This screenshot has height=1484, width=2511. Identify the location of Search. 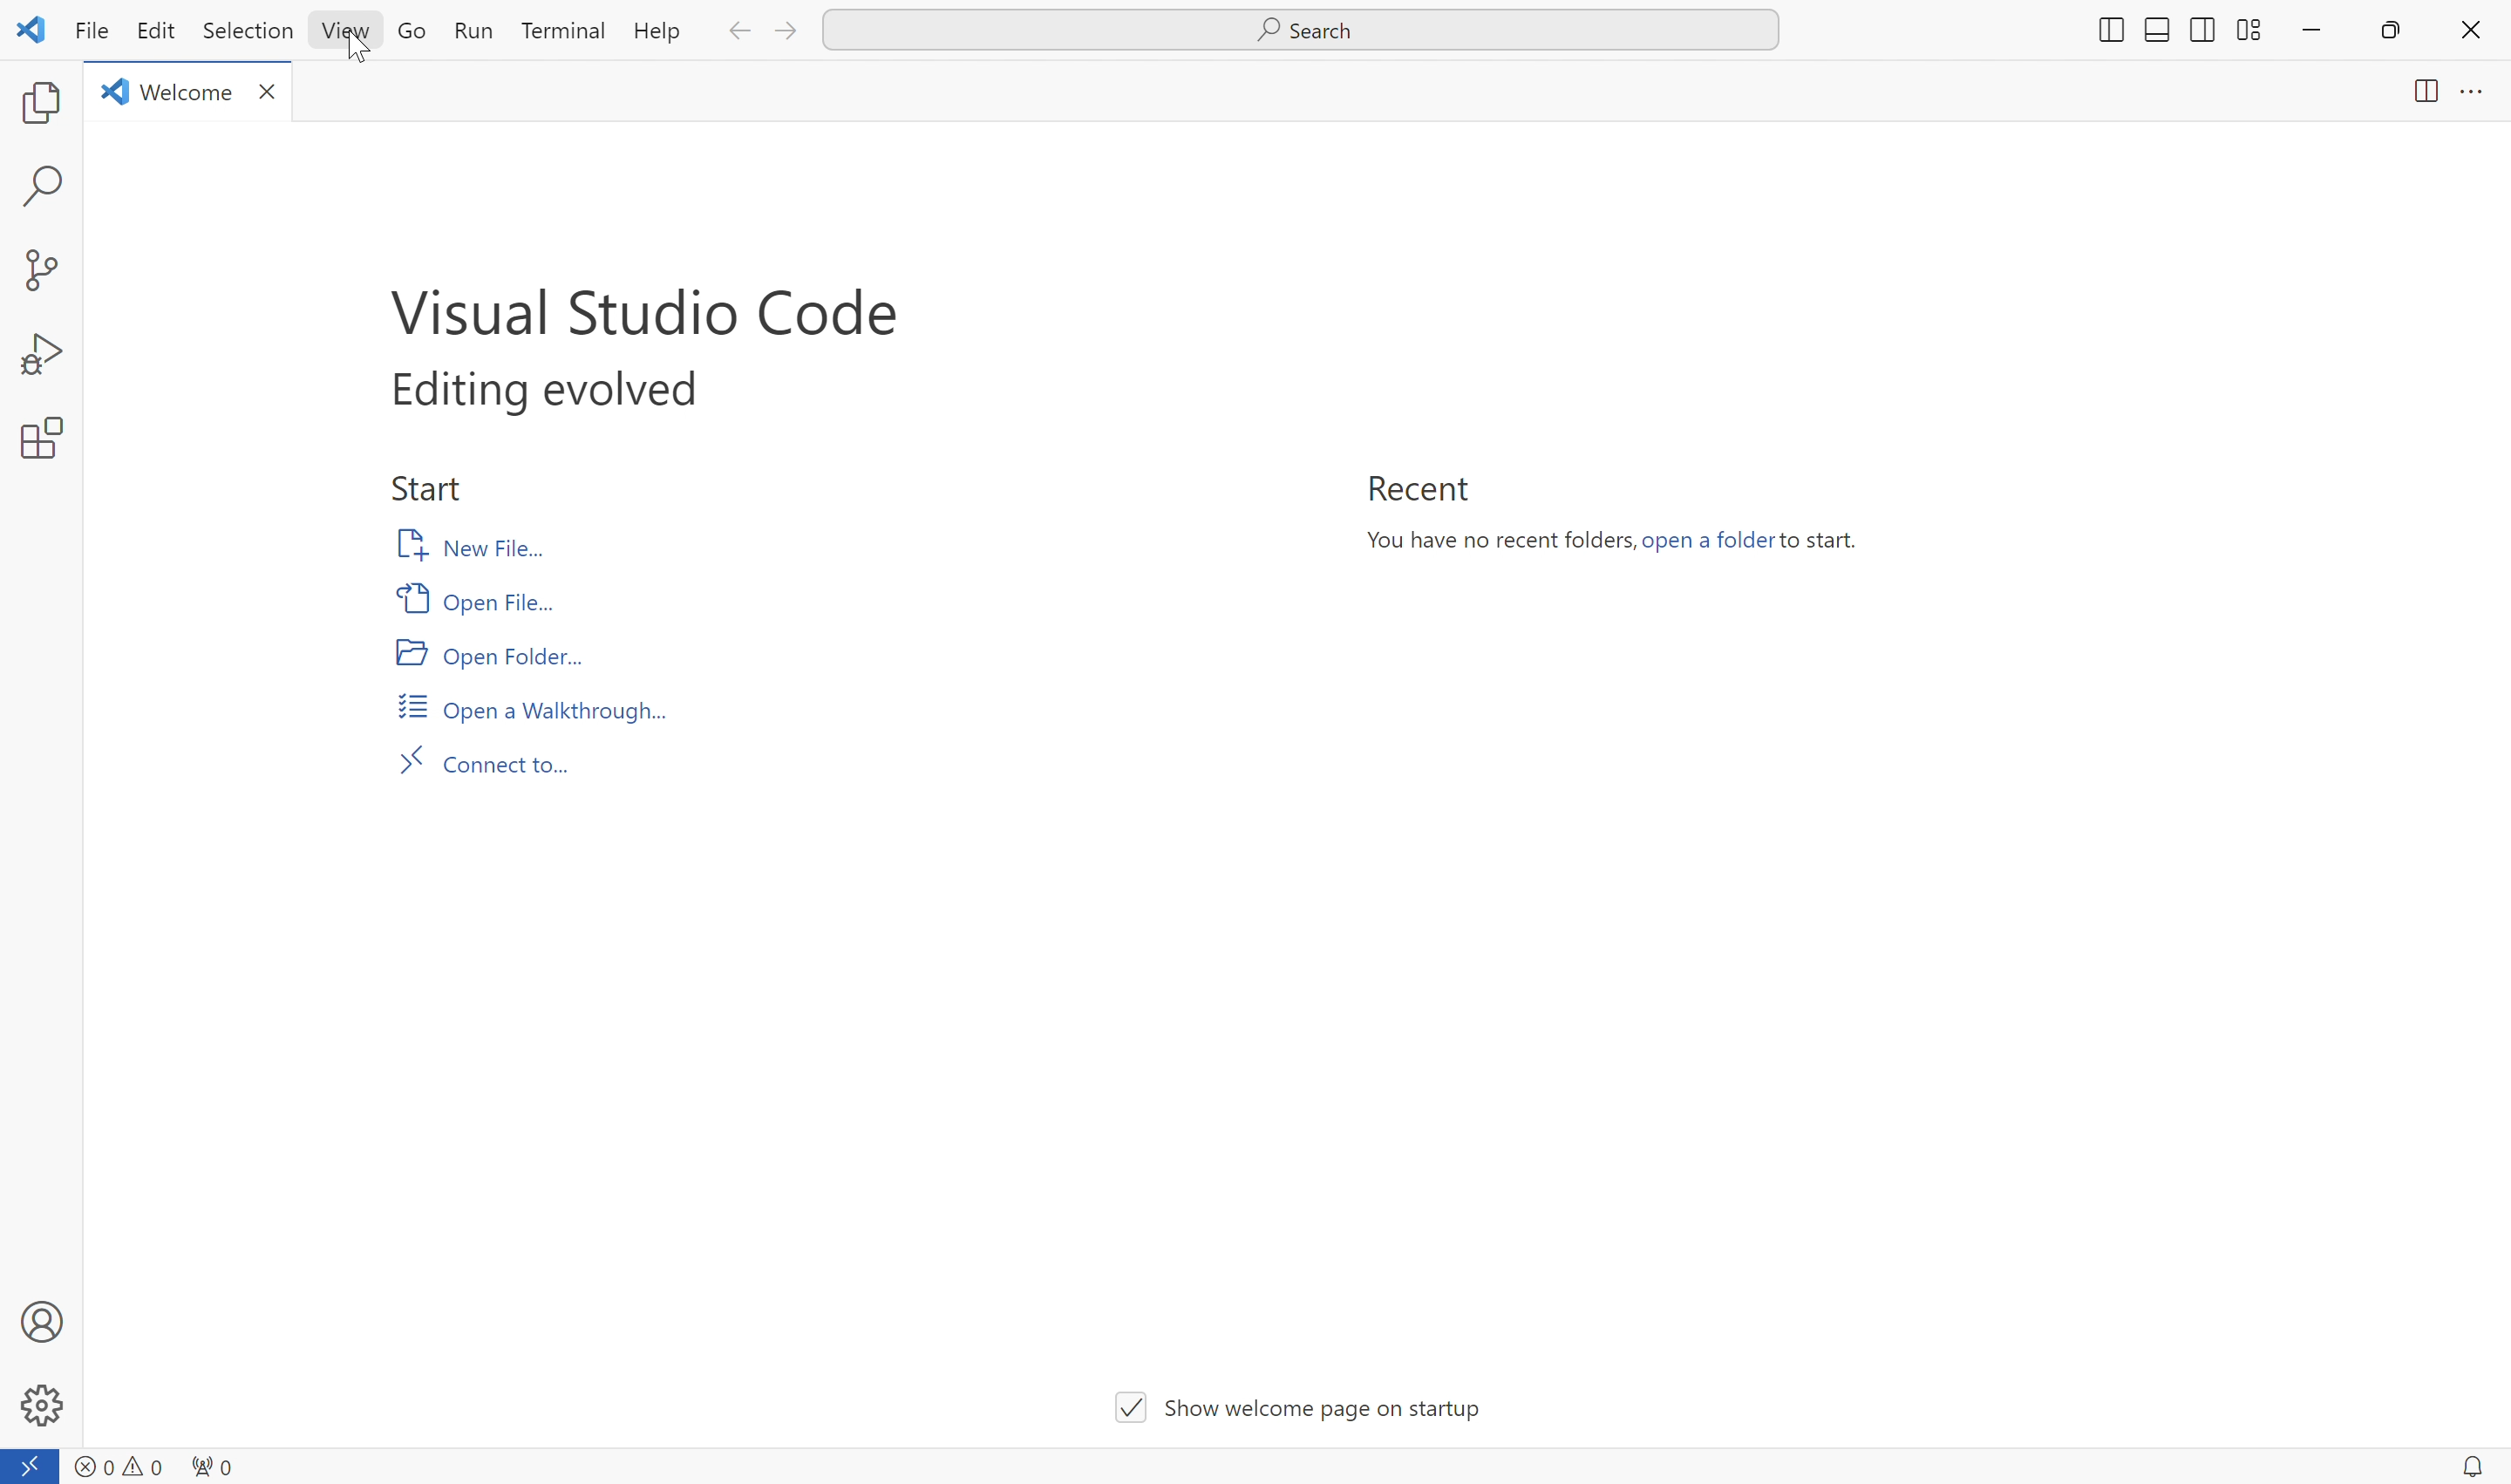
(1297, 28).